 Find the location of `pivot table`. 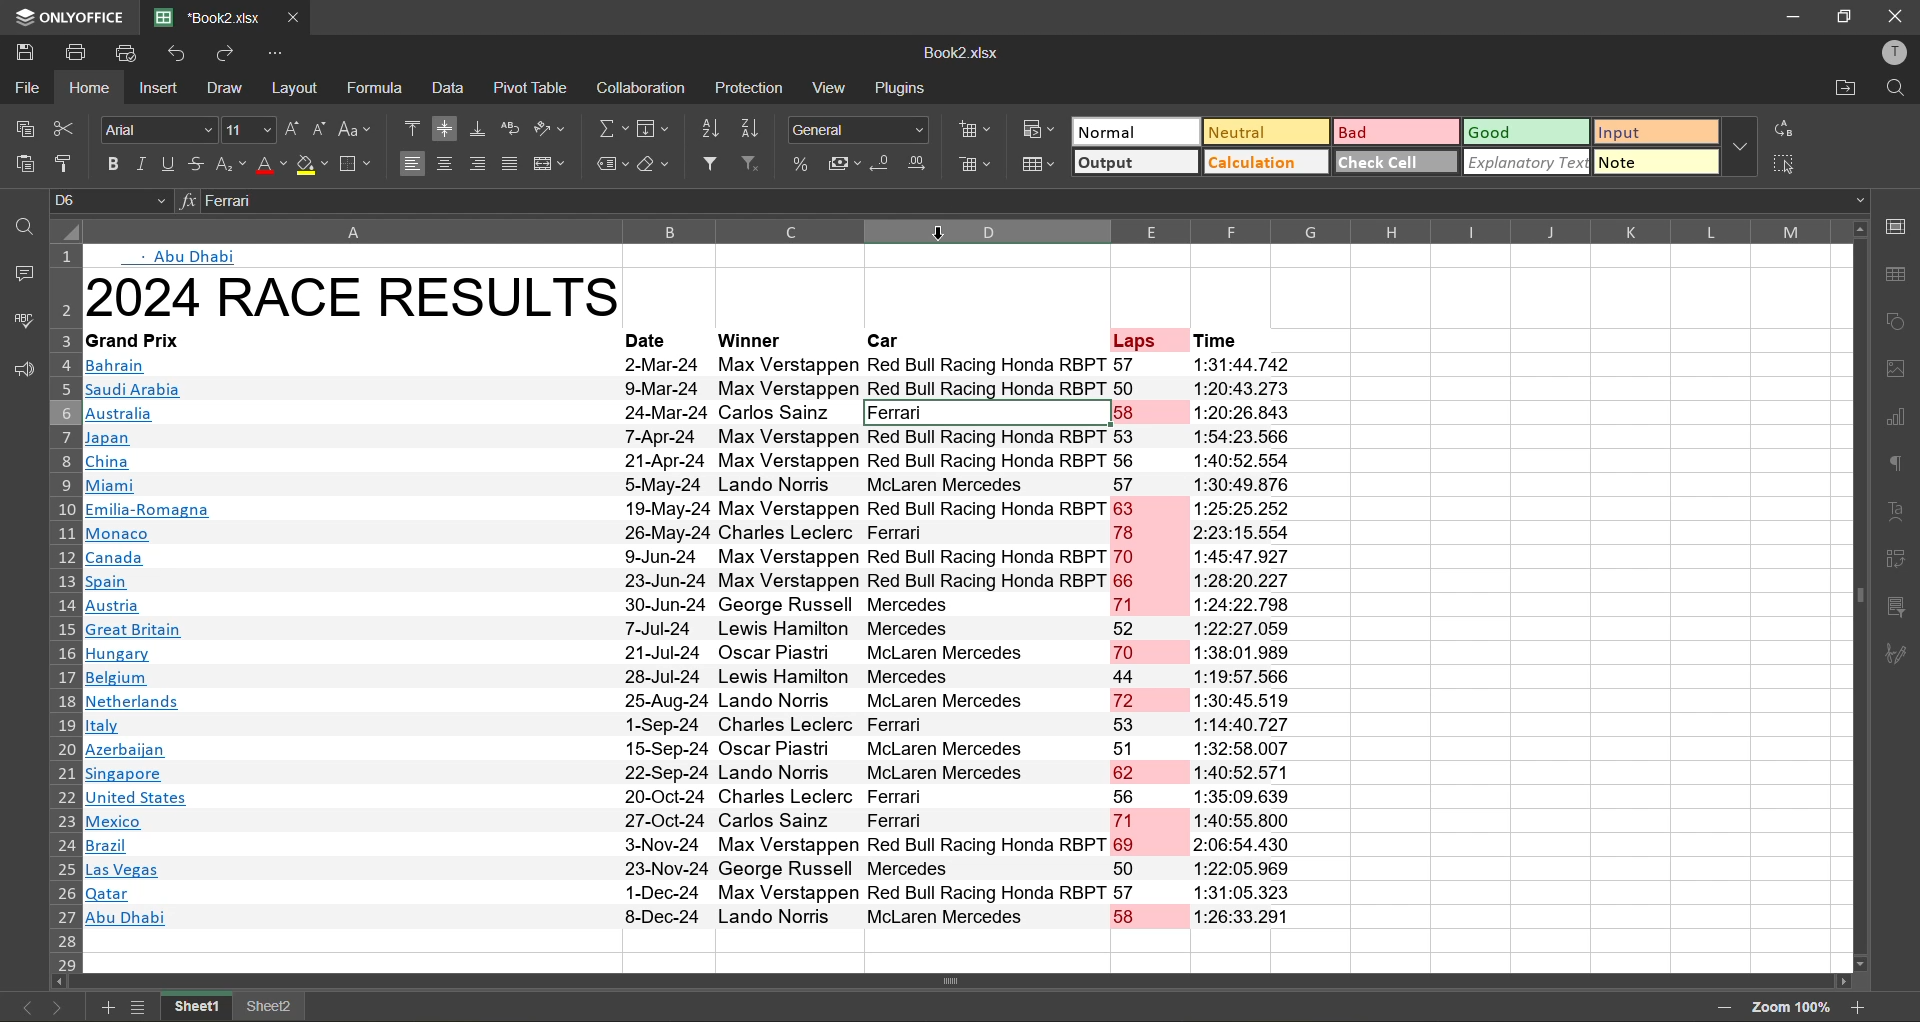

pivot table is located at coordinates (532, 88).